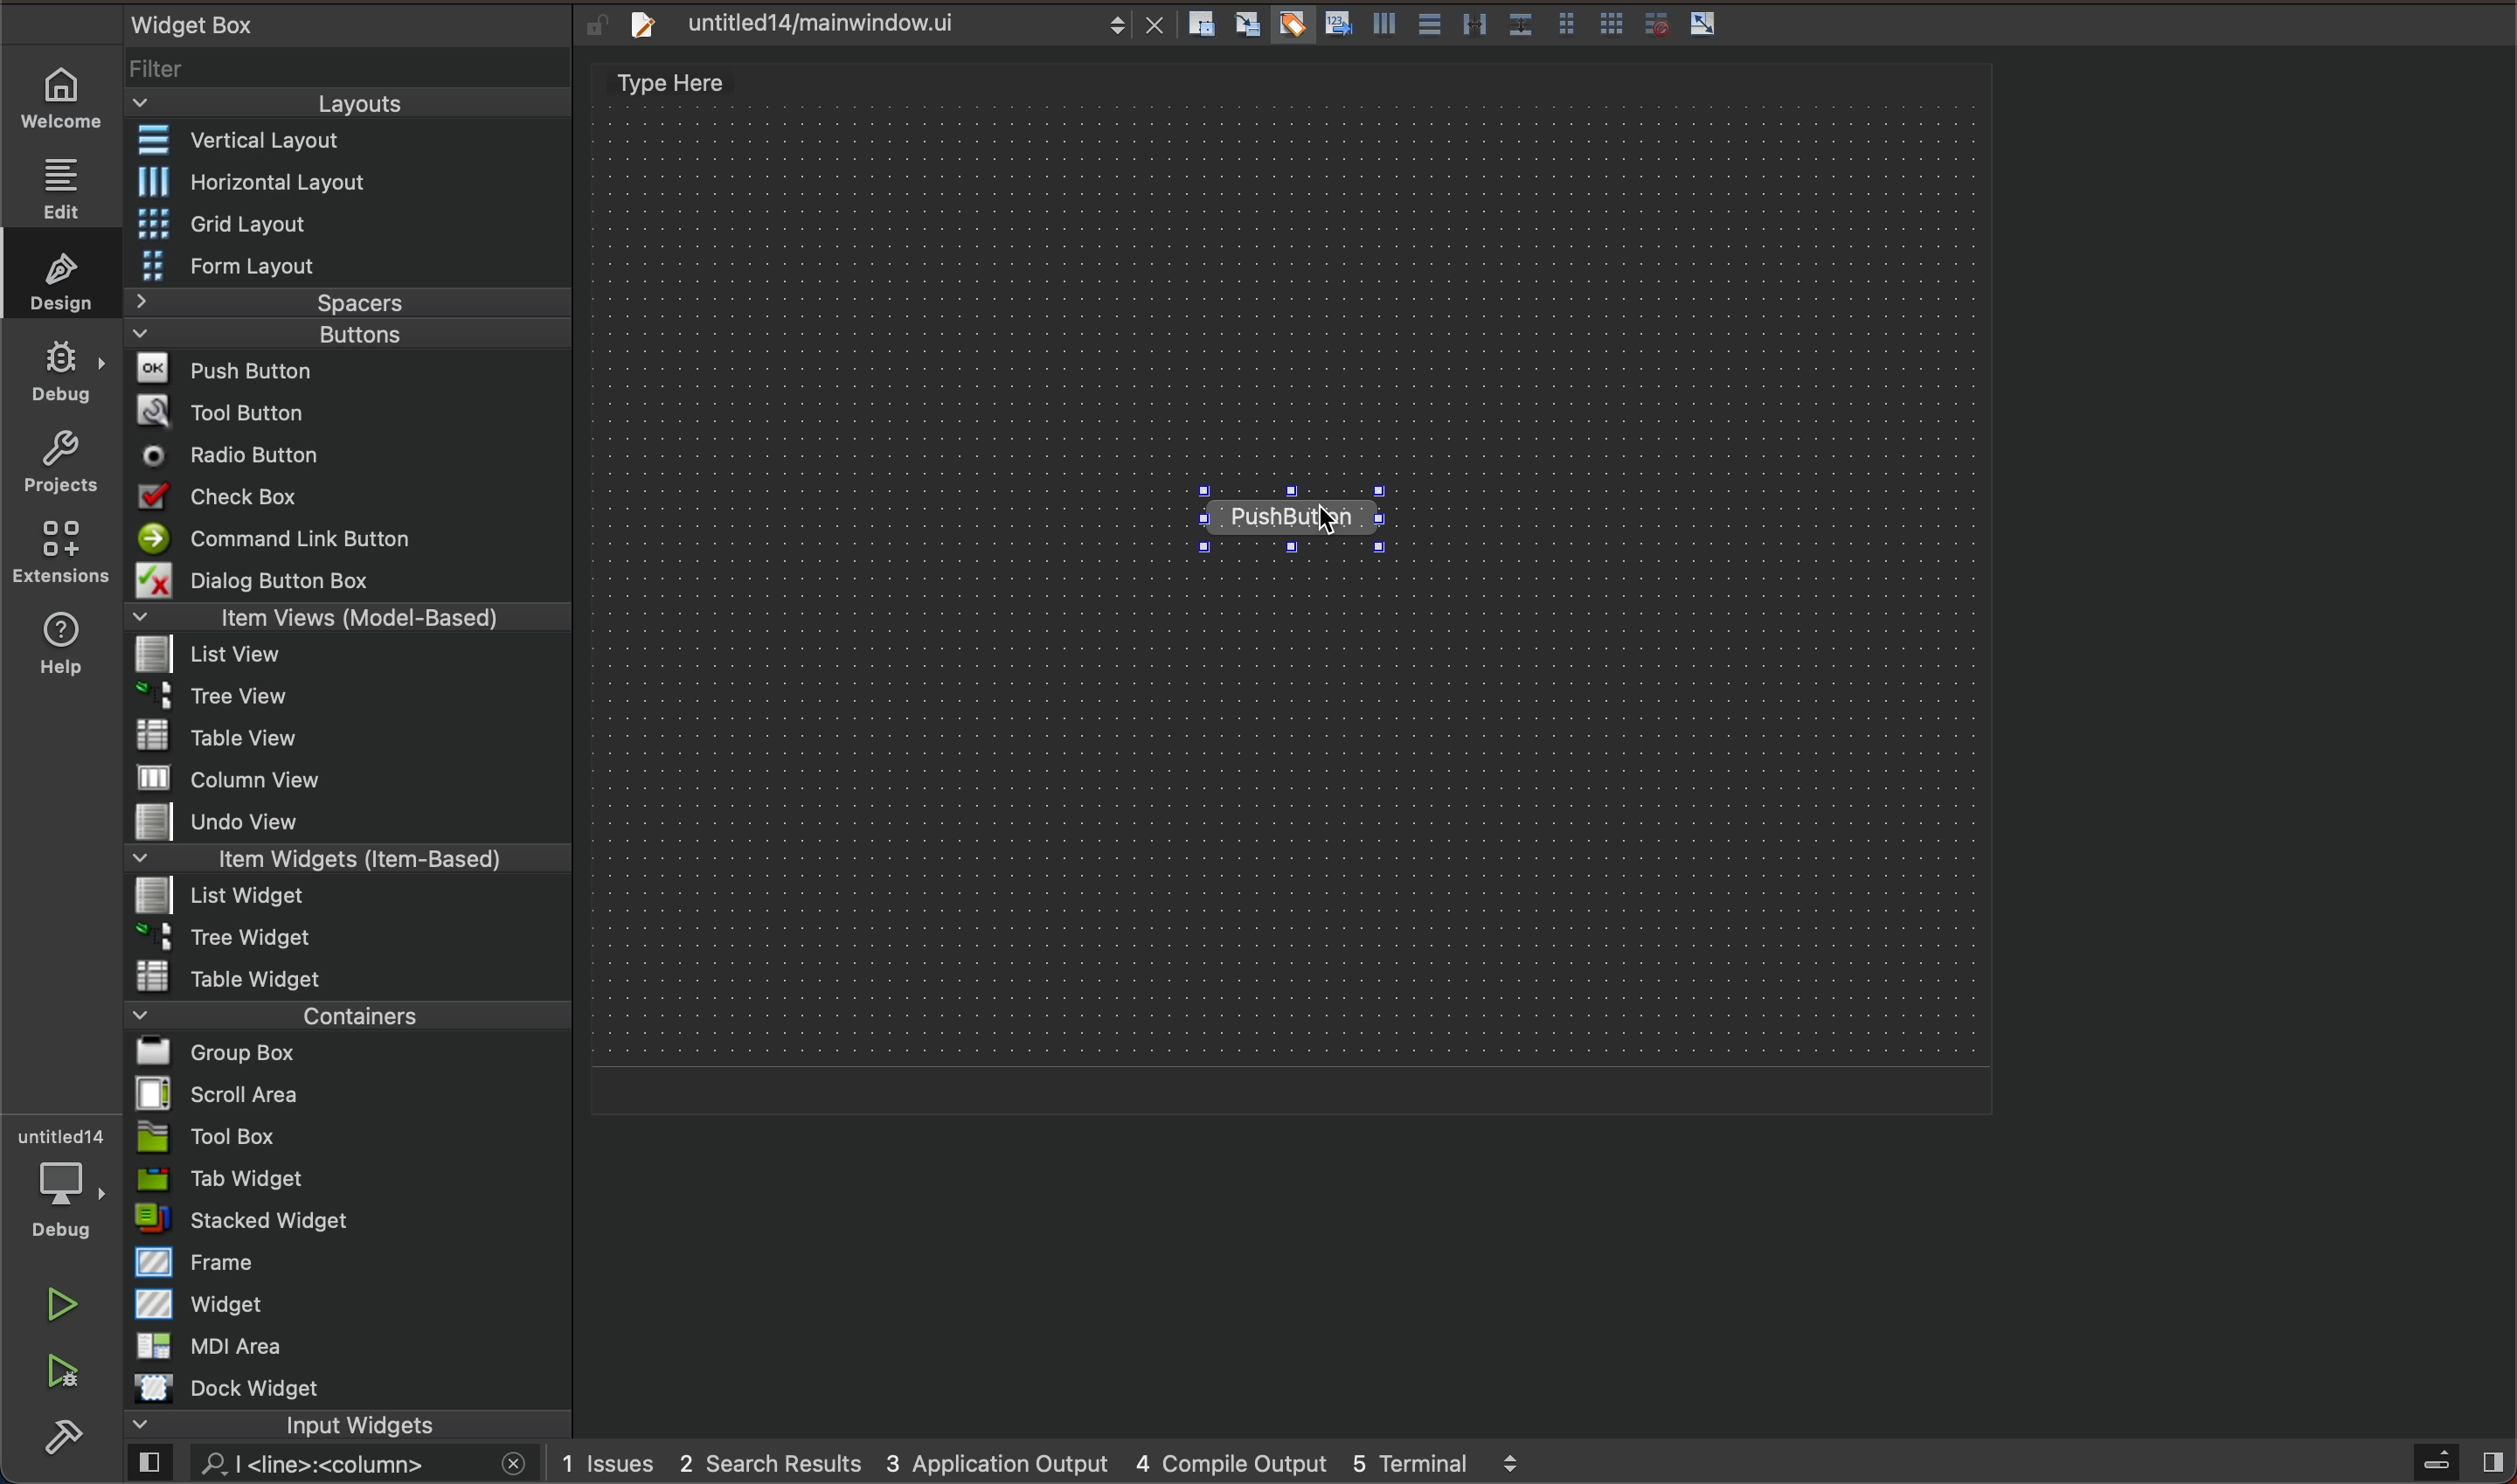  I want to click on vertical layout, so click(350, 144).